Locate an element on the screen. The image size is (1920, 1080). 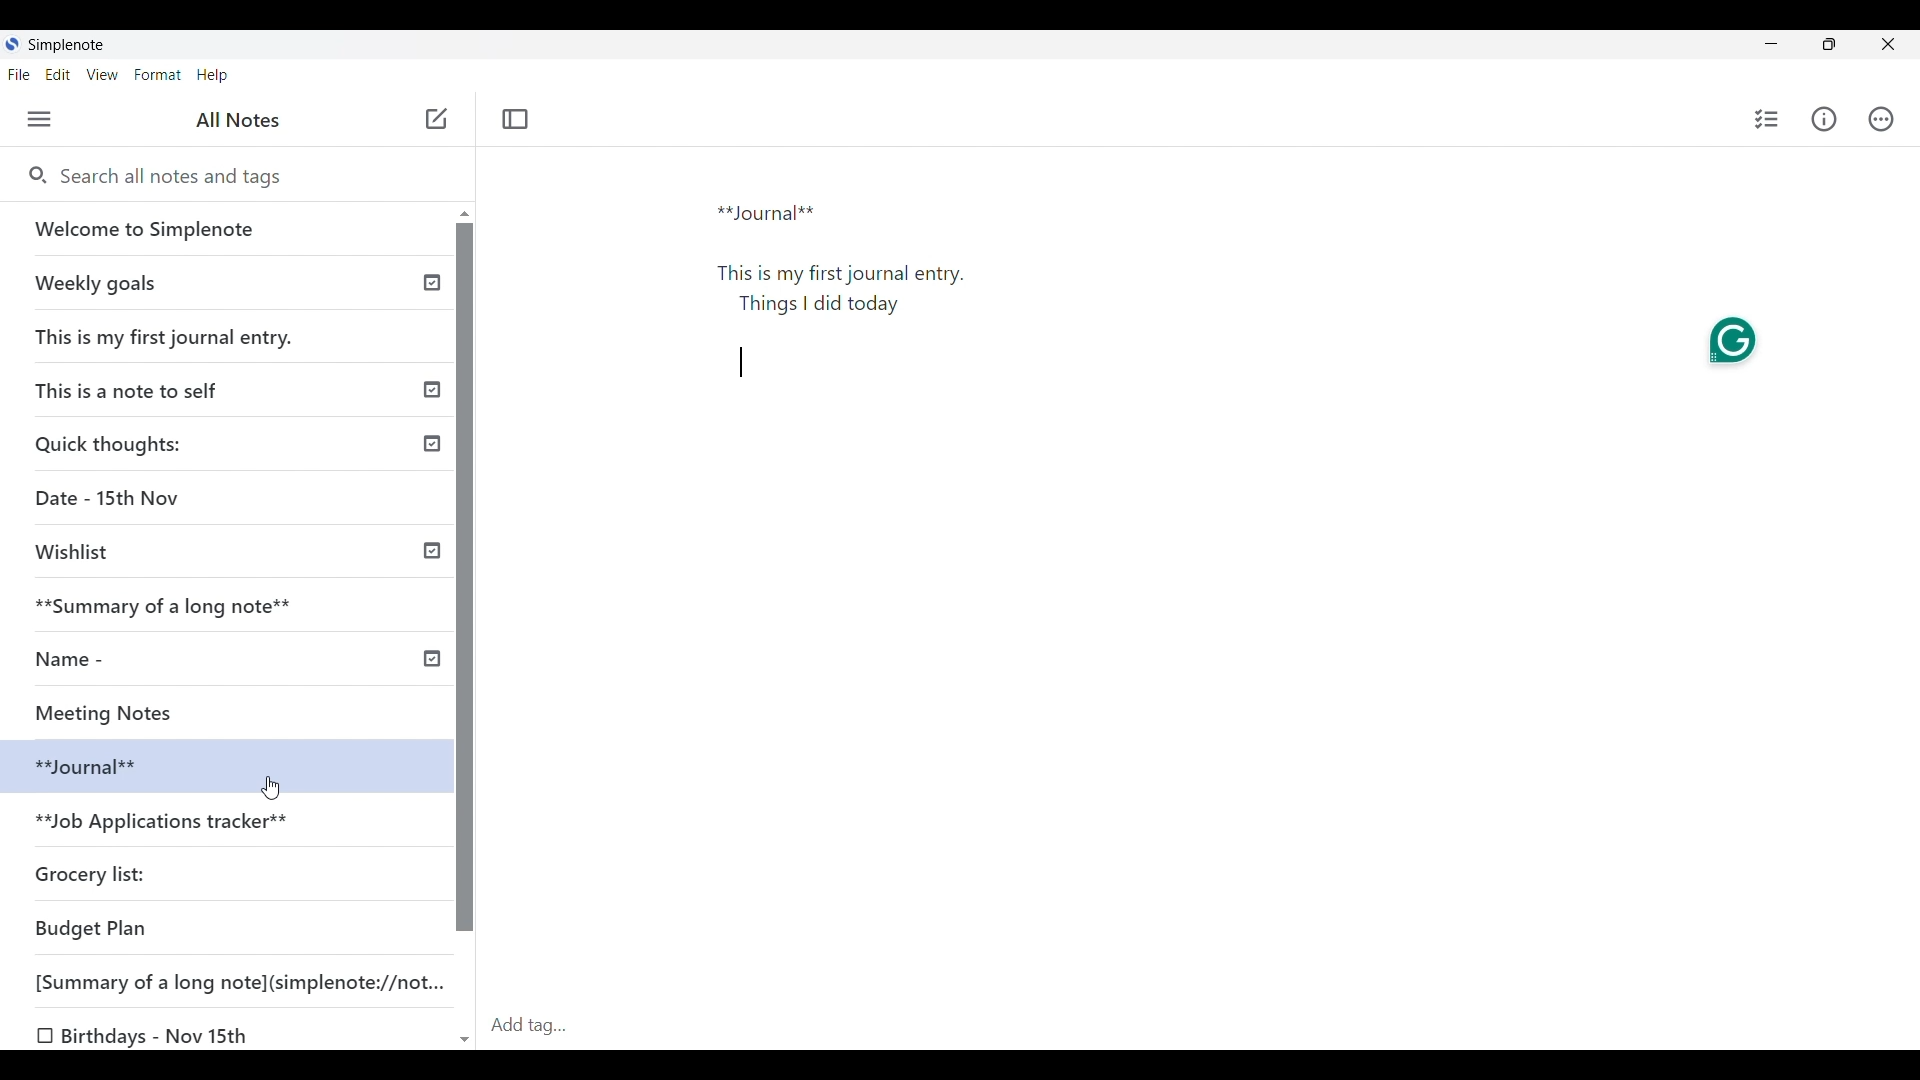
Close interface is located at coordinates (1887, 44).